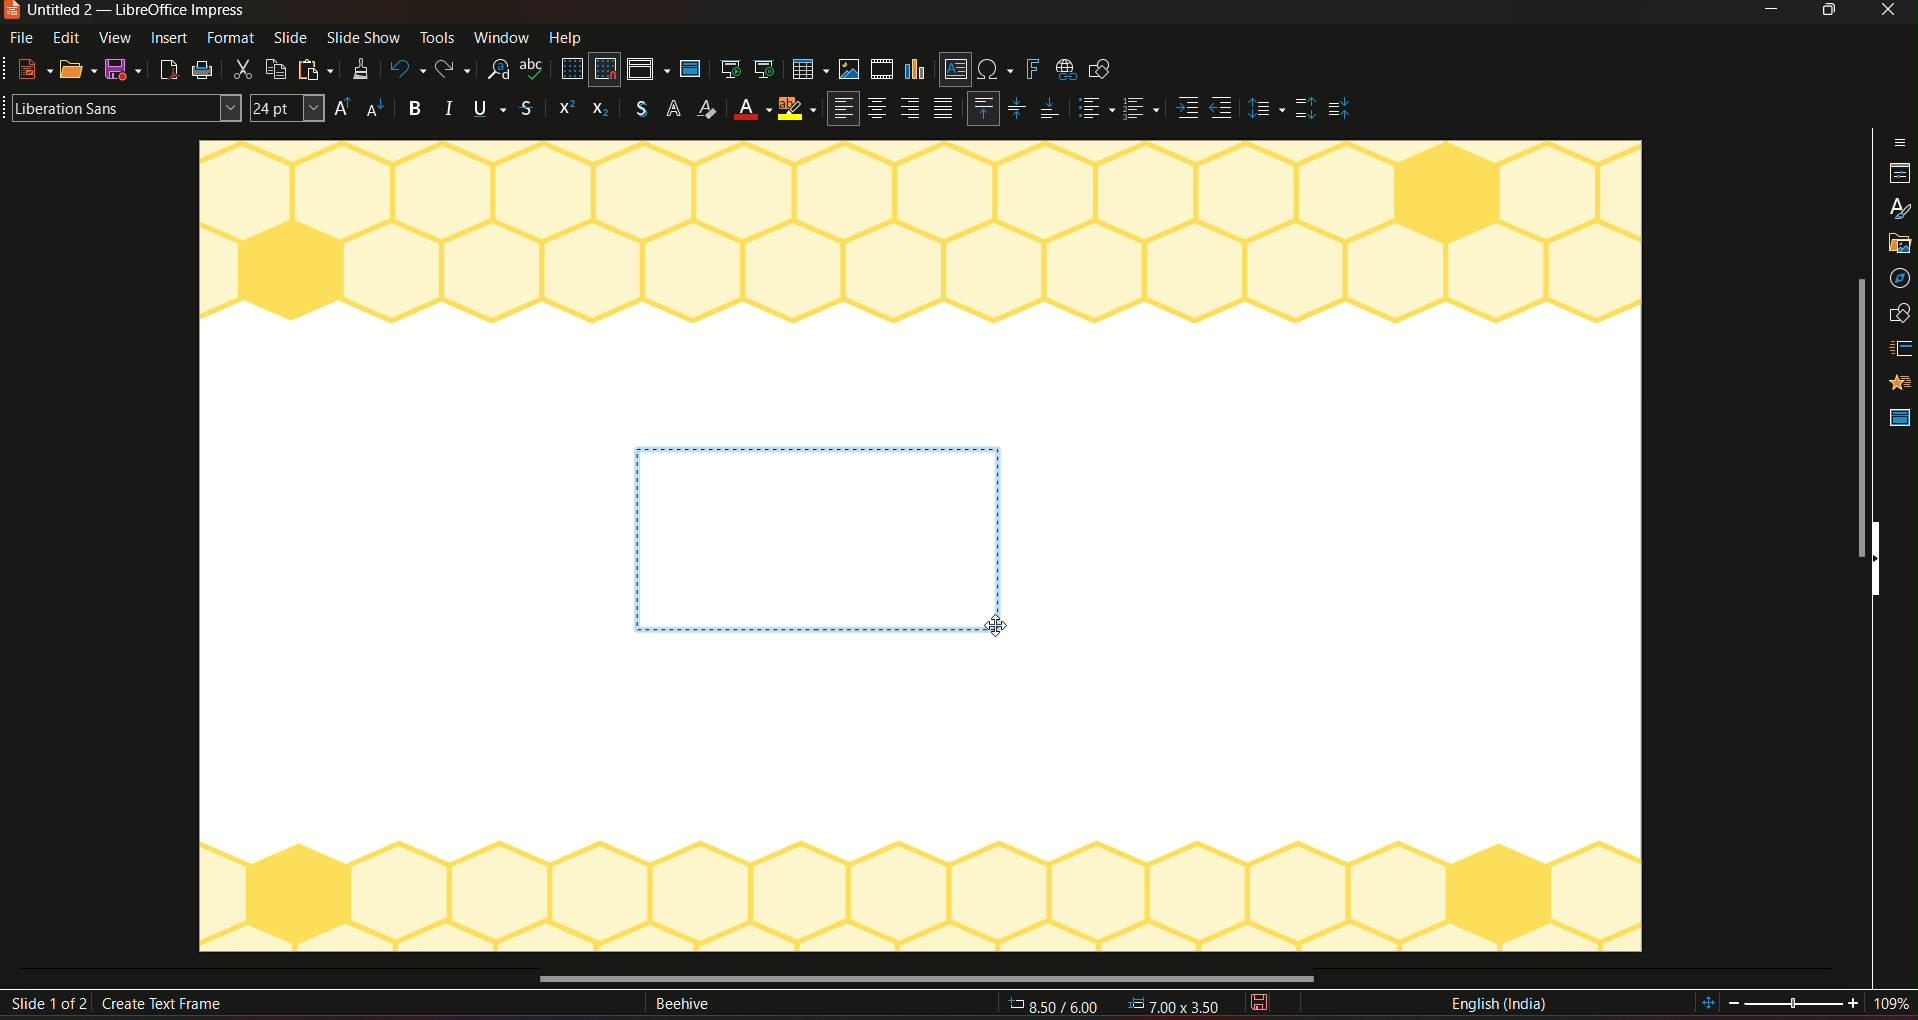 This screenshot has height=1020, width=1918. What do you see at coordinates (1106, 71) in the screenshot?
I see `show draw functions` at bounding box center [1106, 71].